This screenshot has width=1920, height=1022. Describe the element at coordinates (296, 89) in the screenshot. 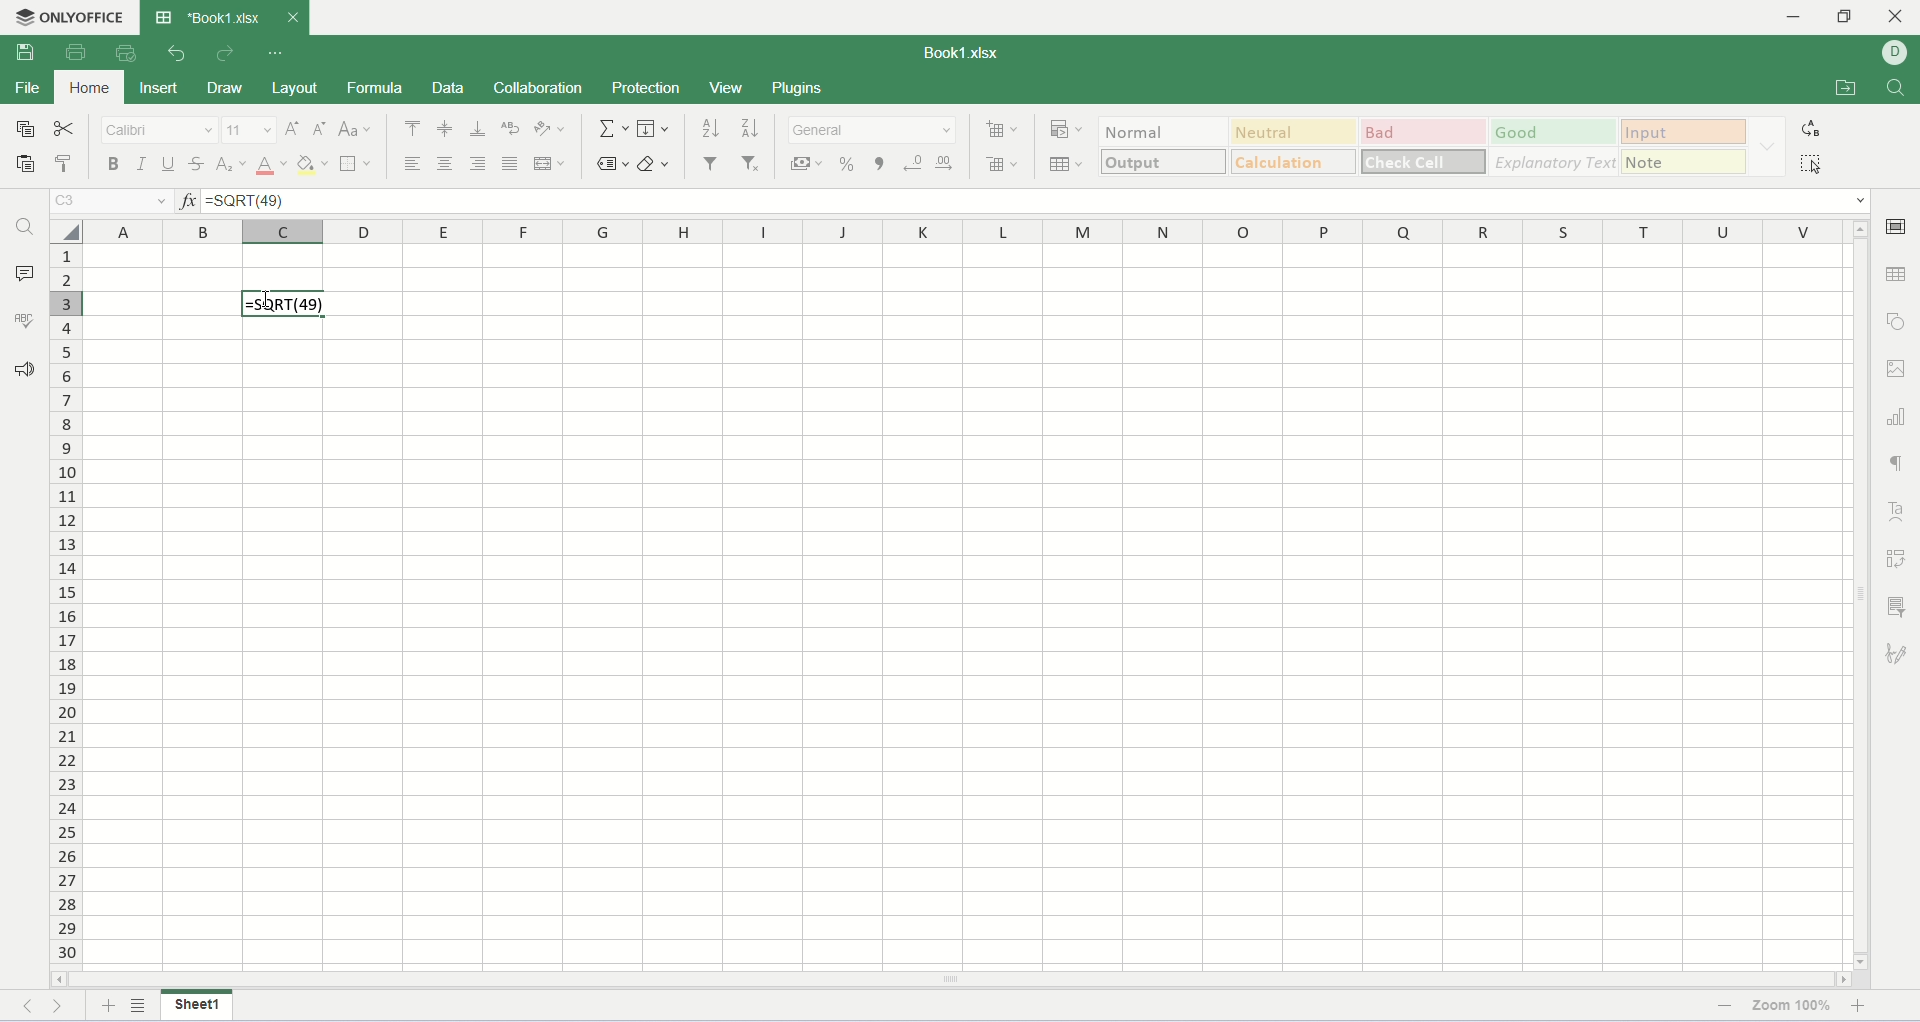

I see `layout` at that location.